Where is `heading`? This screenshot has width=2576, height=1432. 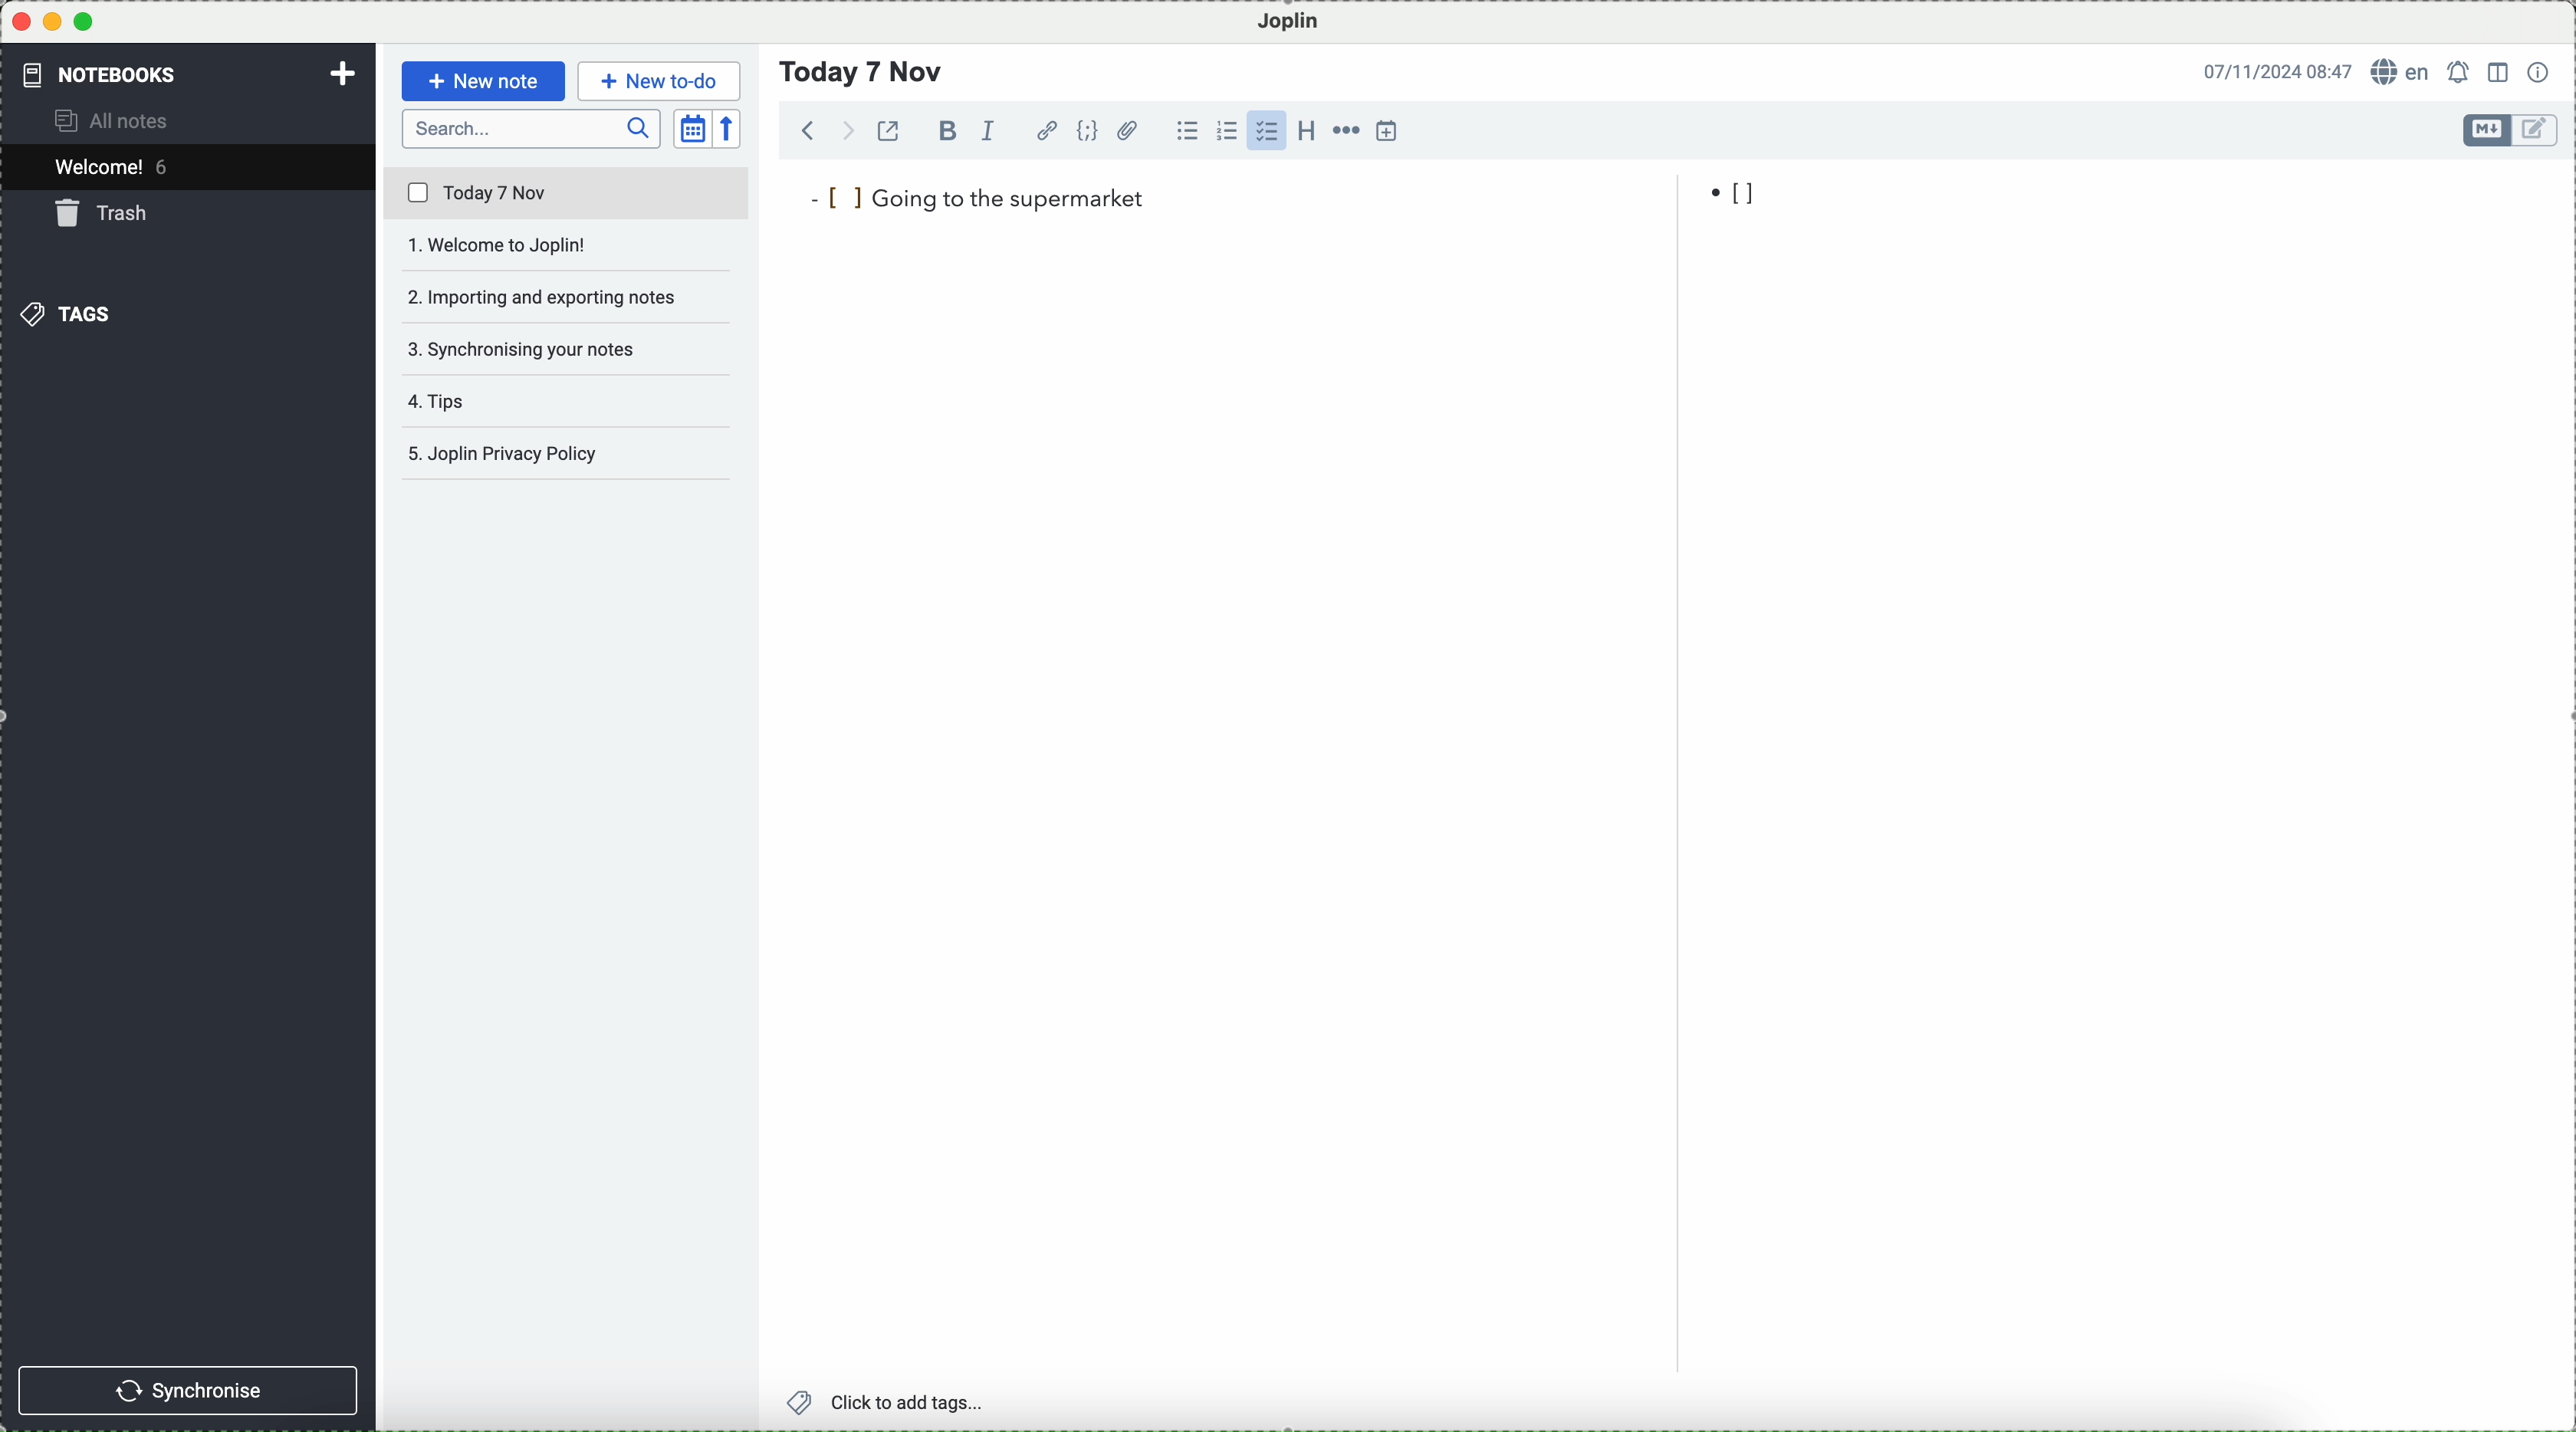 heading is located at coordinates (1306, 129).